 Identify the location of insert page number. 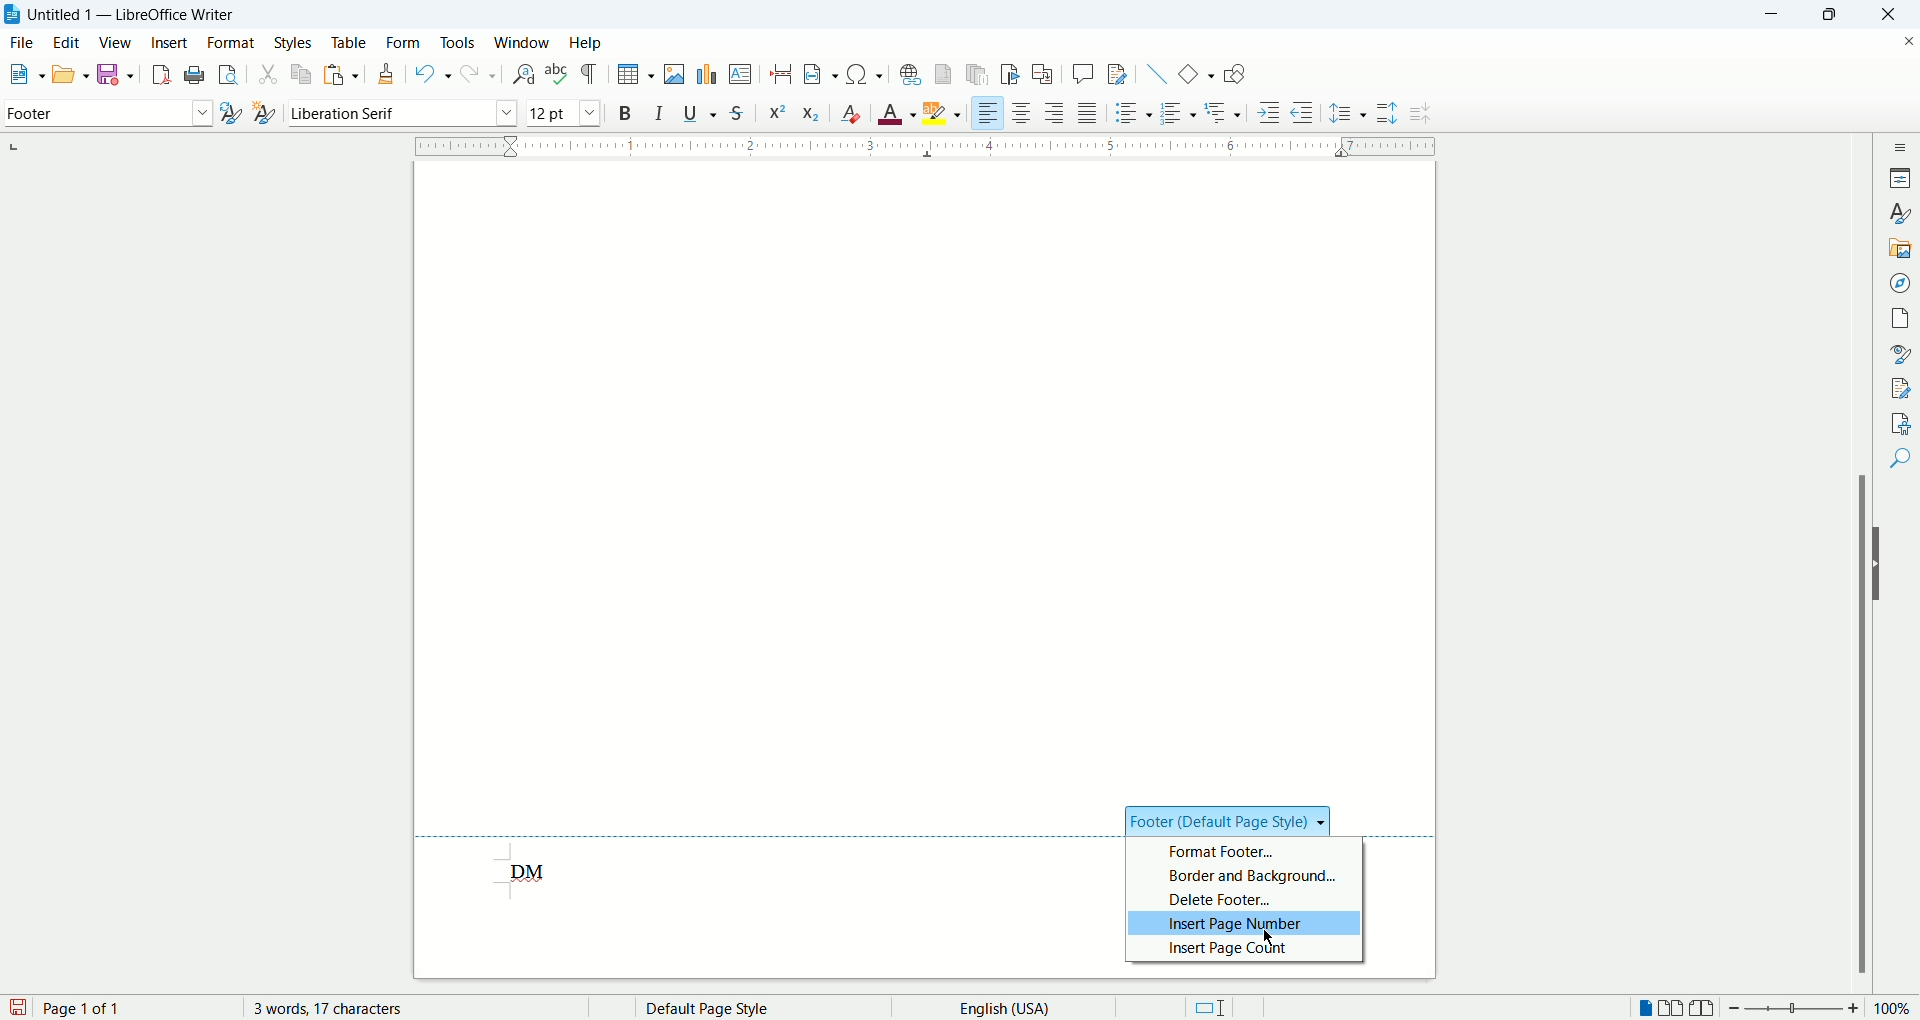
(1246, 926).